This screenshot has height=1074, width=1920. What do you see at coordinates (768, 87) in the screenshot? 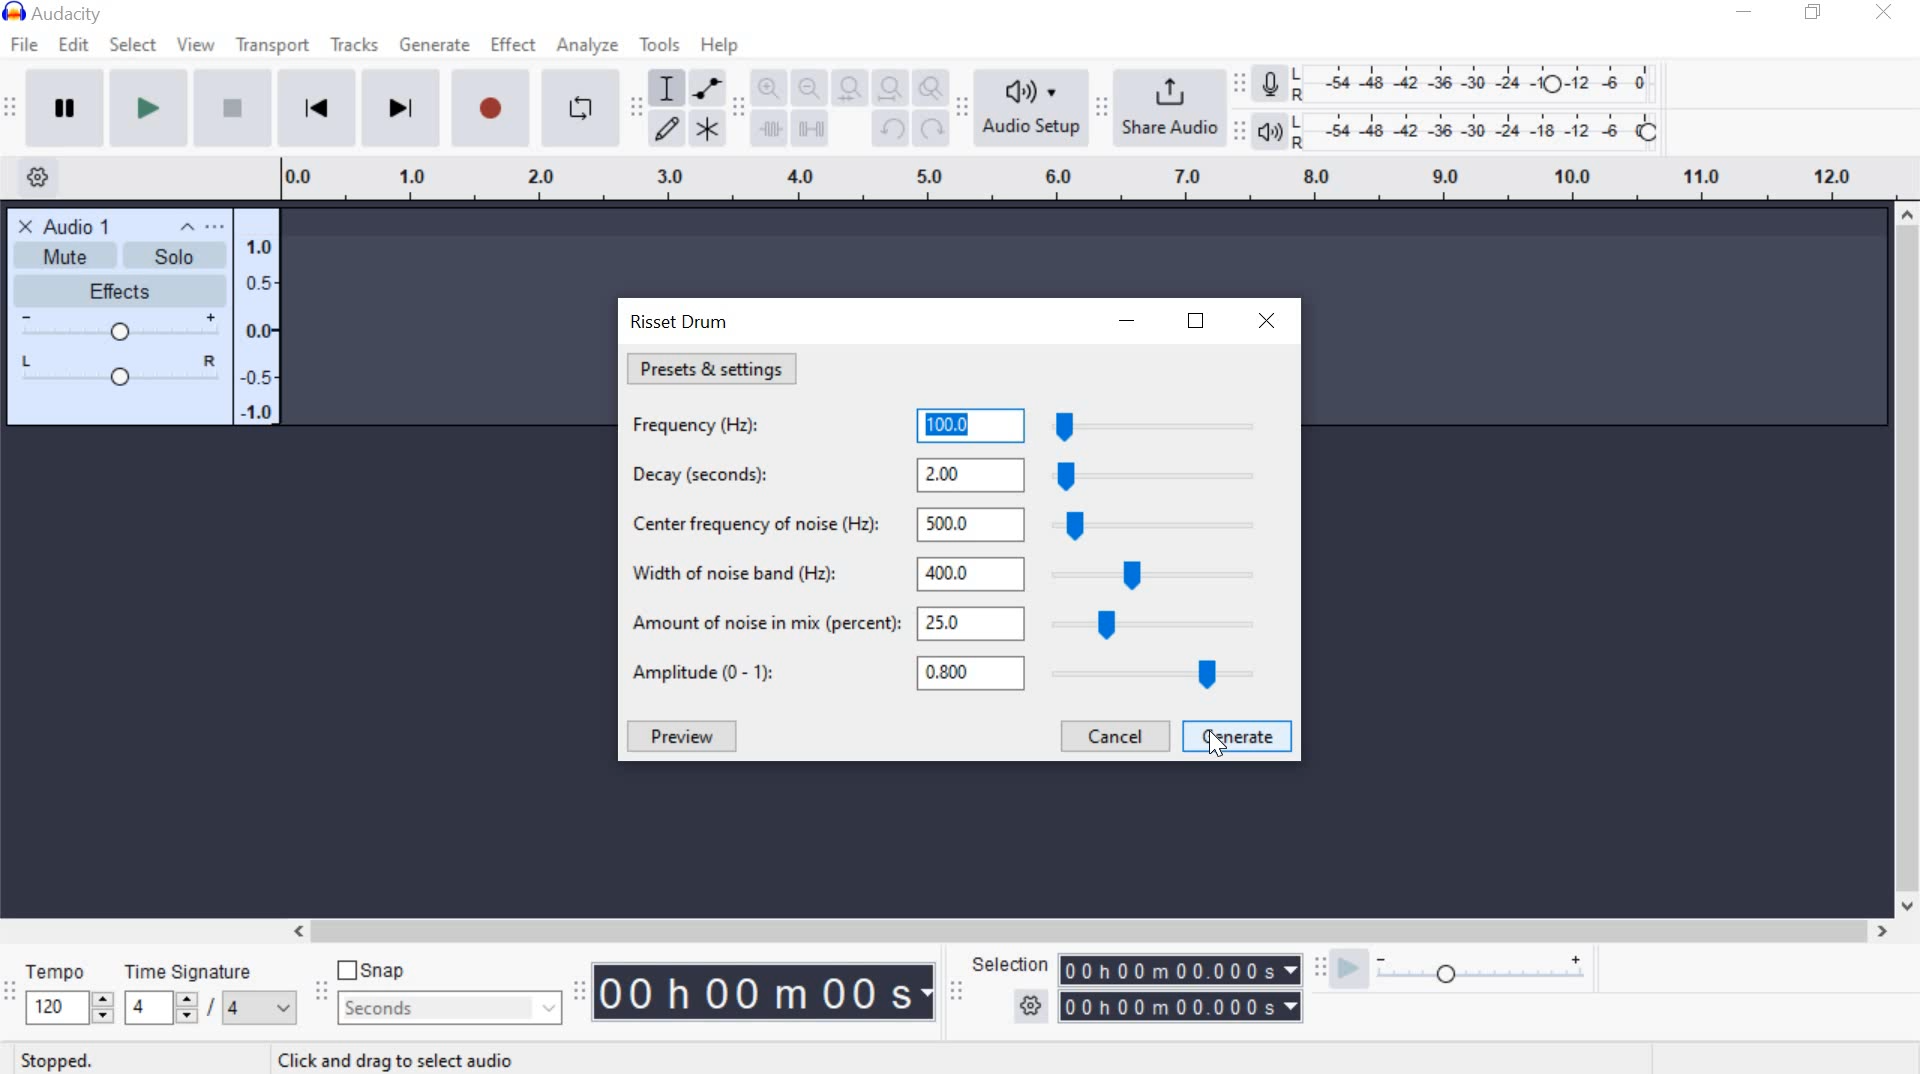
I see `Zoom In` at bounding box center [768, 87].